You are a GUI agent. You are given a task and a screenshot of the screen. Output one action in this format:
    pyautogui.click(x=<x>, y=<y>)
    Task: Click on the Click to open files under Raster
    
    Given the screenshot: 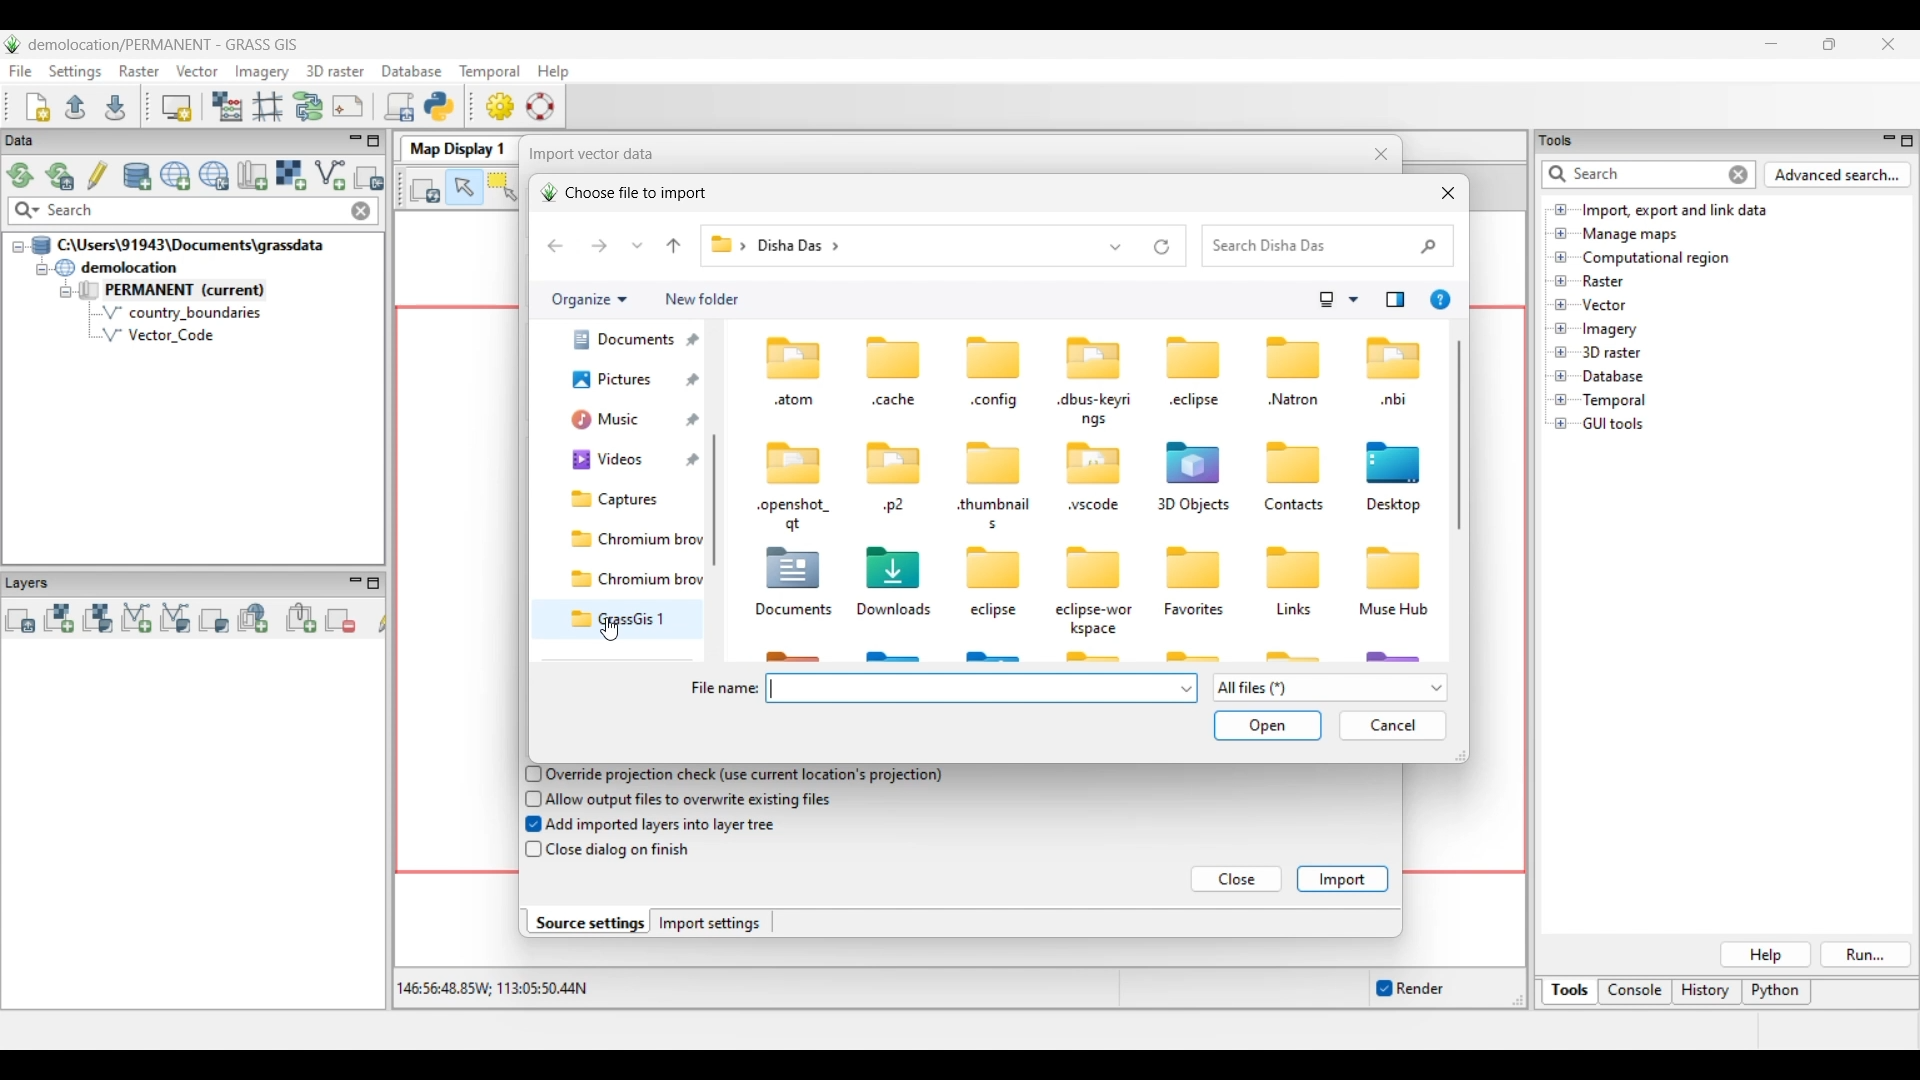 What is the action you would take?
    pyautogui.click(x=1561, y=280)
    